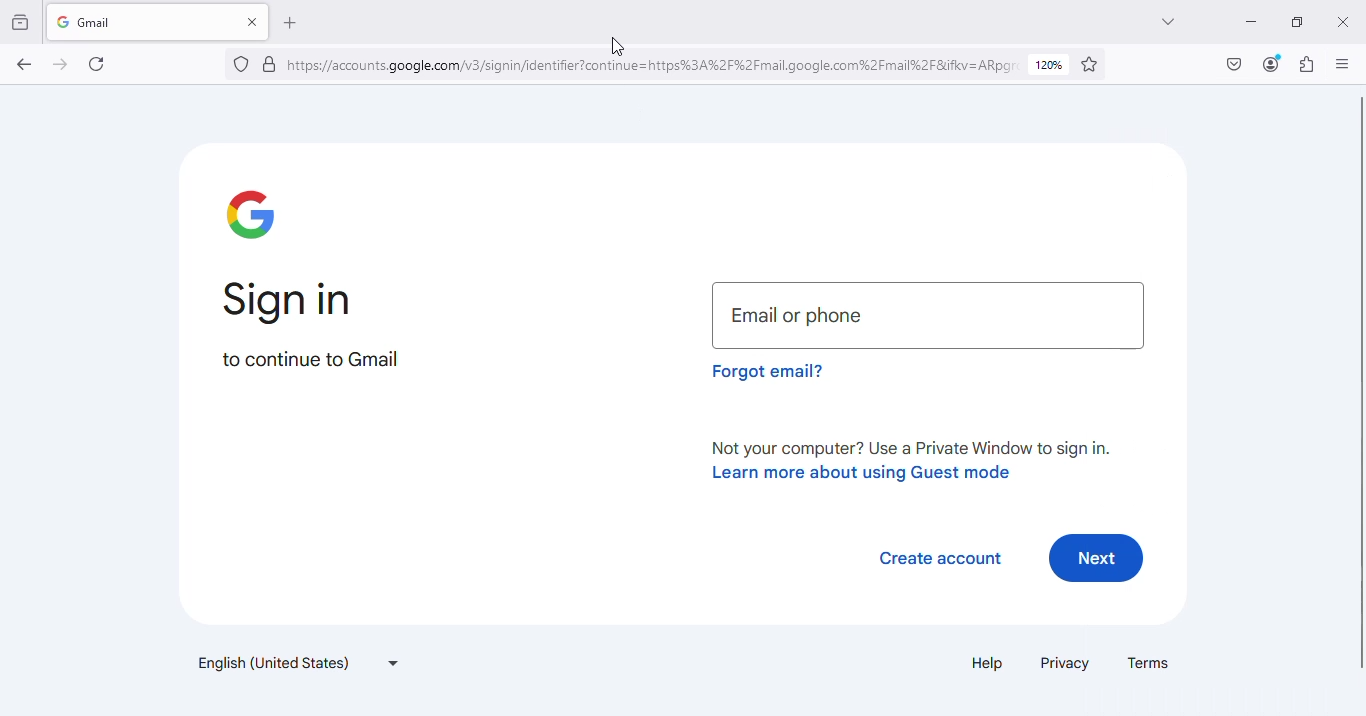 Image resolution: width=1366 pixels, height=716 pixels. I want to click on terms, so click(1147, 663).